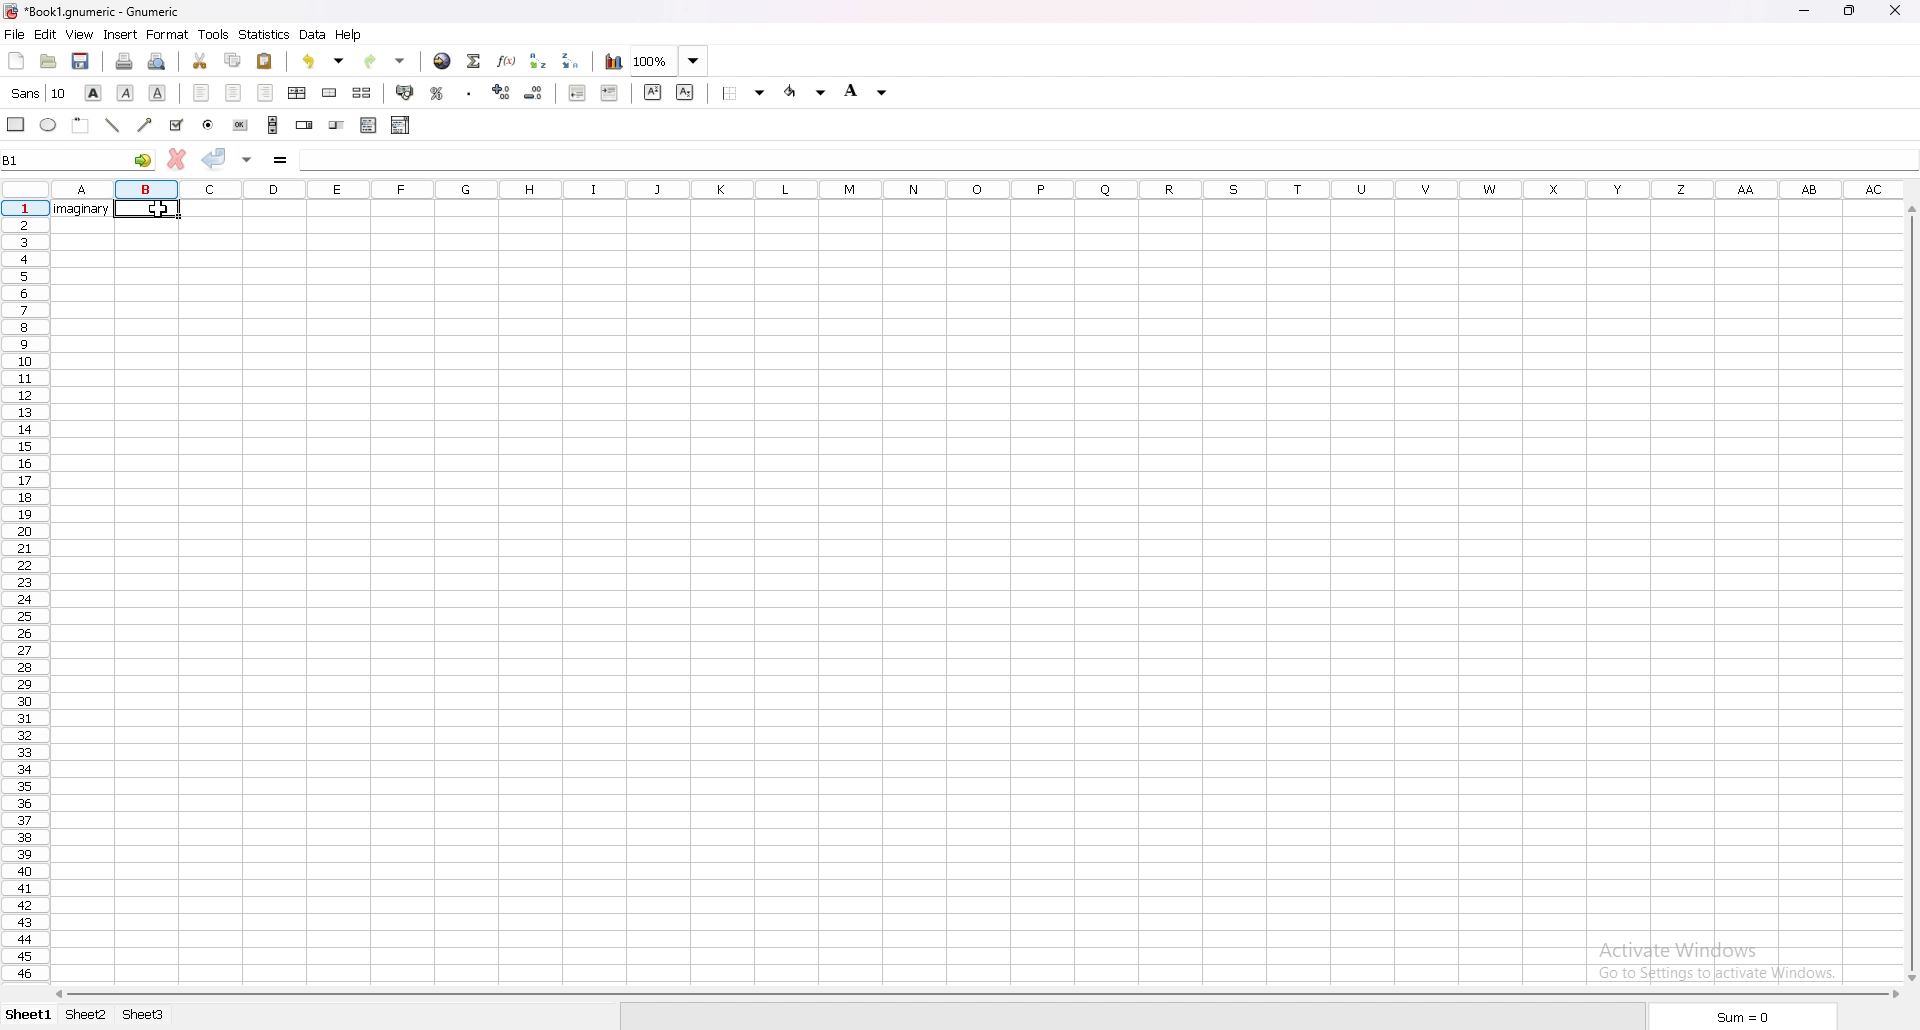 Image resolution: width=1920 pixels, height=1030 pixels. I want to click on button, so click(242, 125).